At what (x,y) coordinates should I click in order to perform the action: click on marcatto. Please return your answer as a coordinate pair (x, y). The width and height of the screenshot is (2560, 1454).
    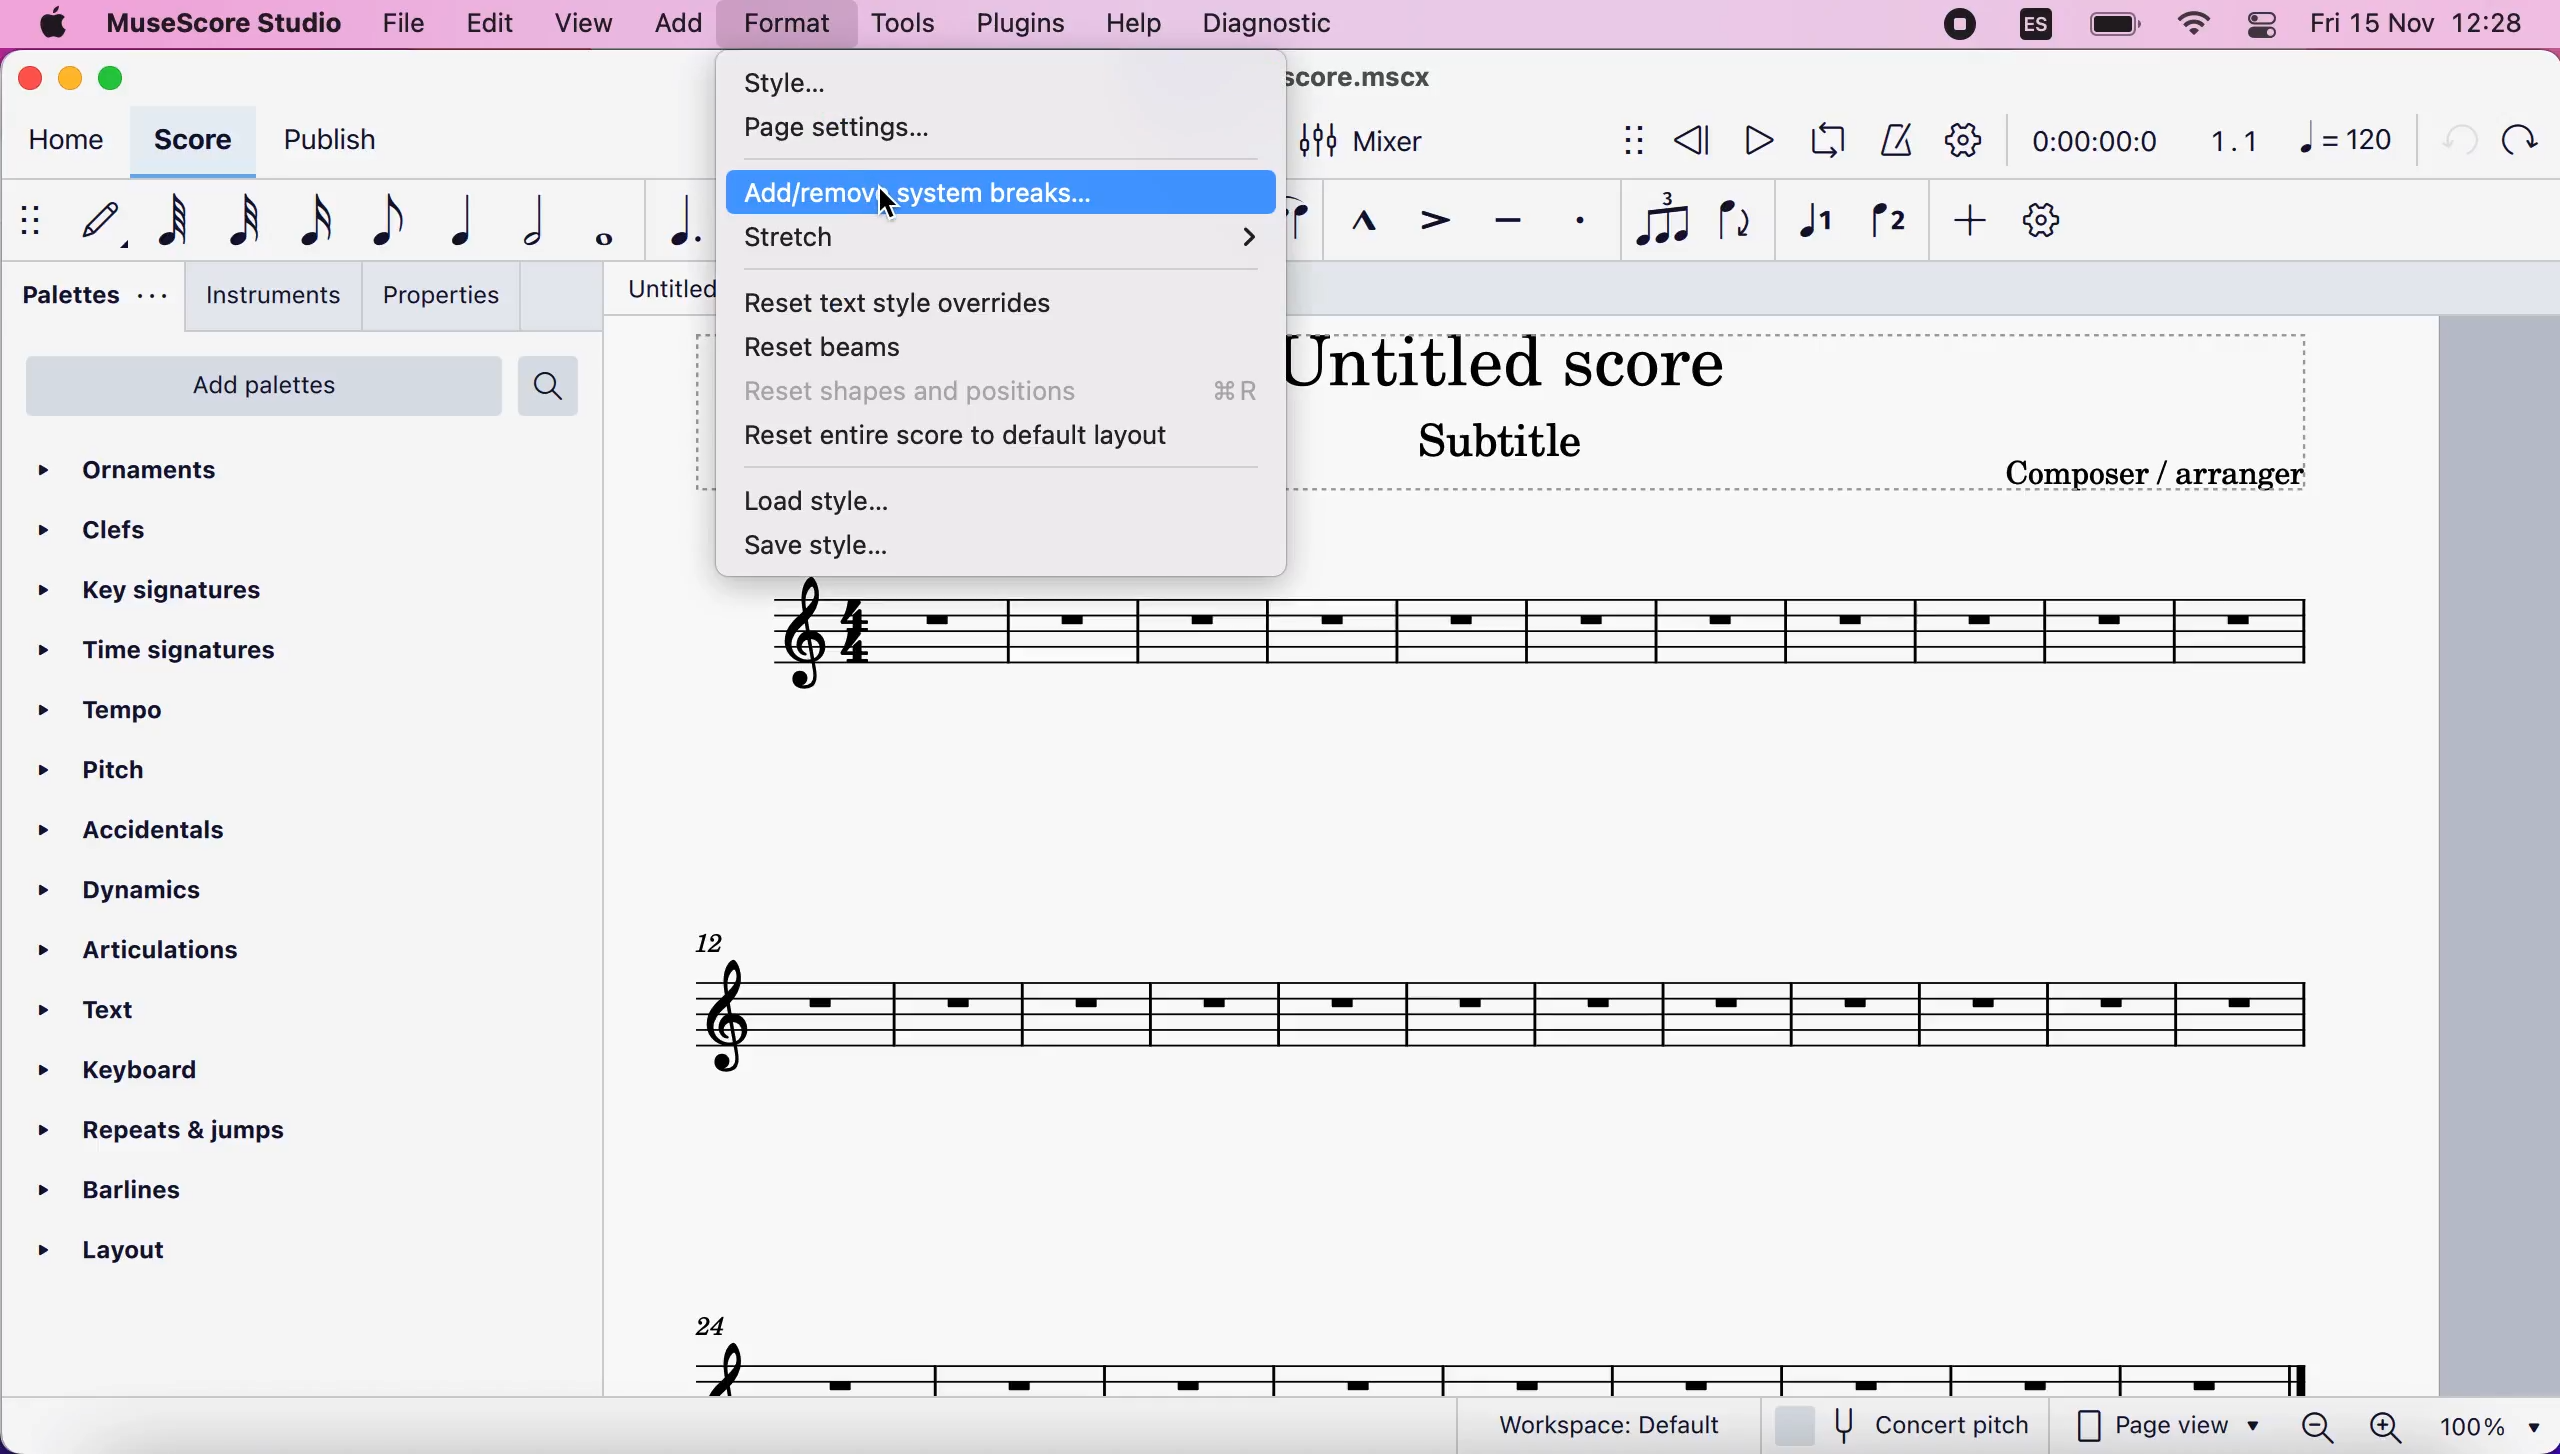
    Looking at the image, I should click on (1357, 227).